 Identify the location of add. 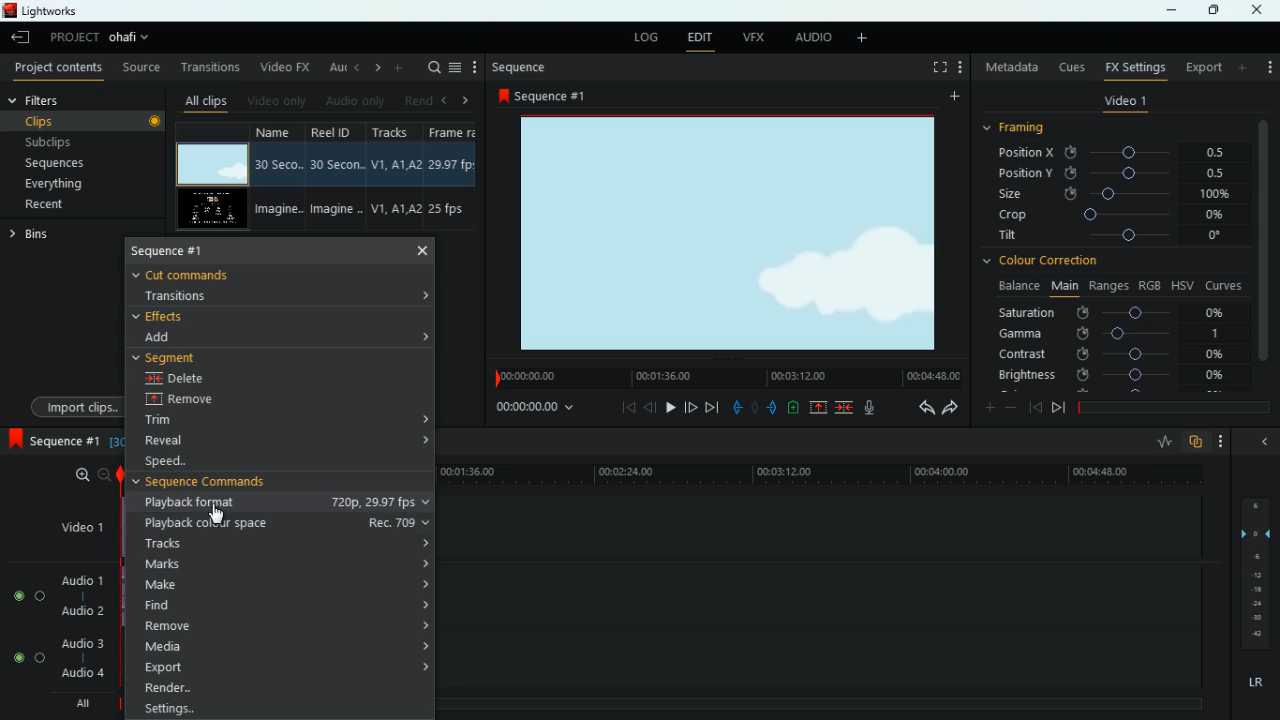
(863, 39).